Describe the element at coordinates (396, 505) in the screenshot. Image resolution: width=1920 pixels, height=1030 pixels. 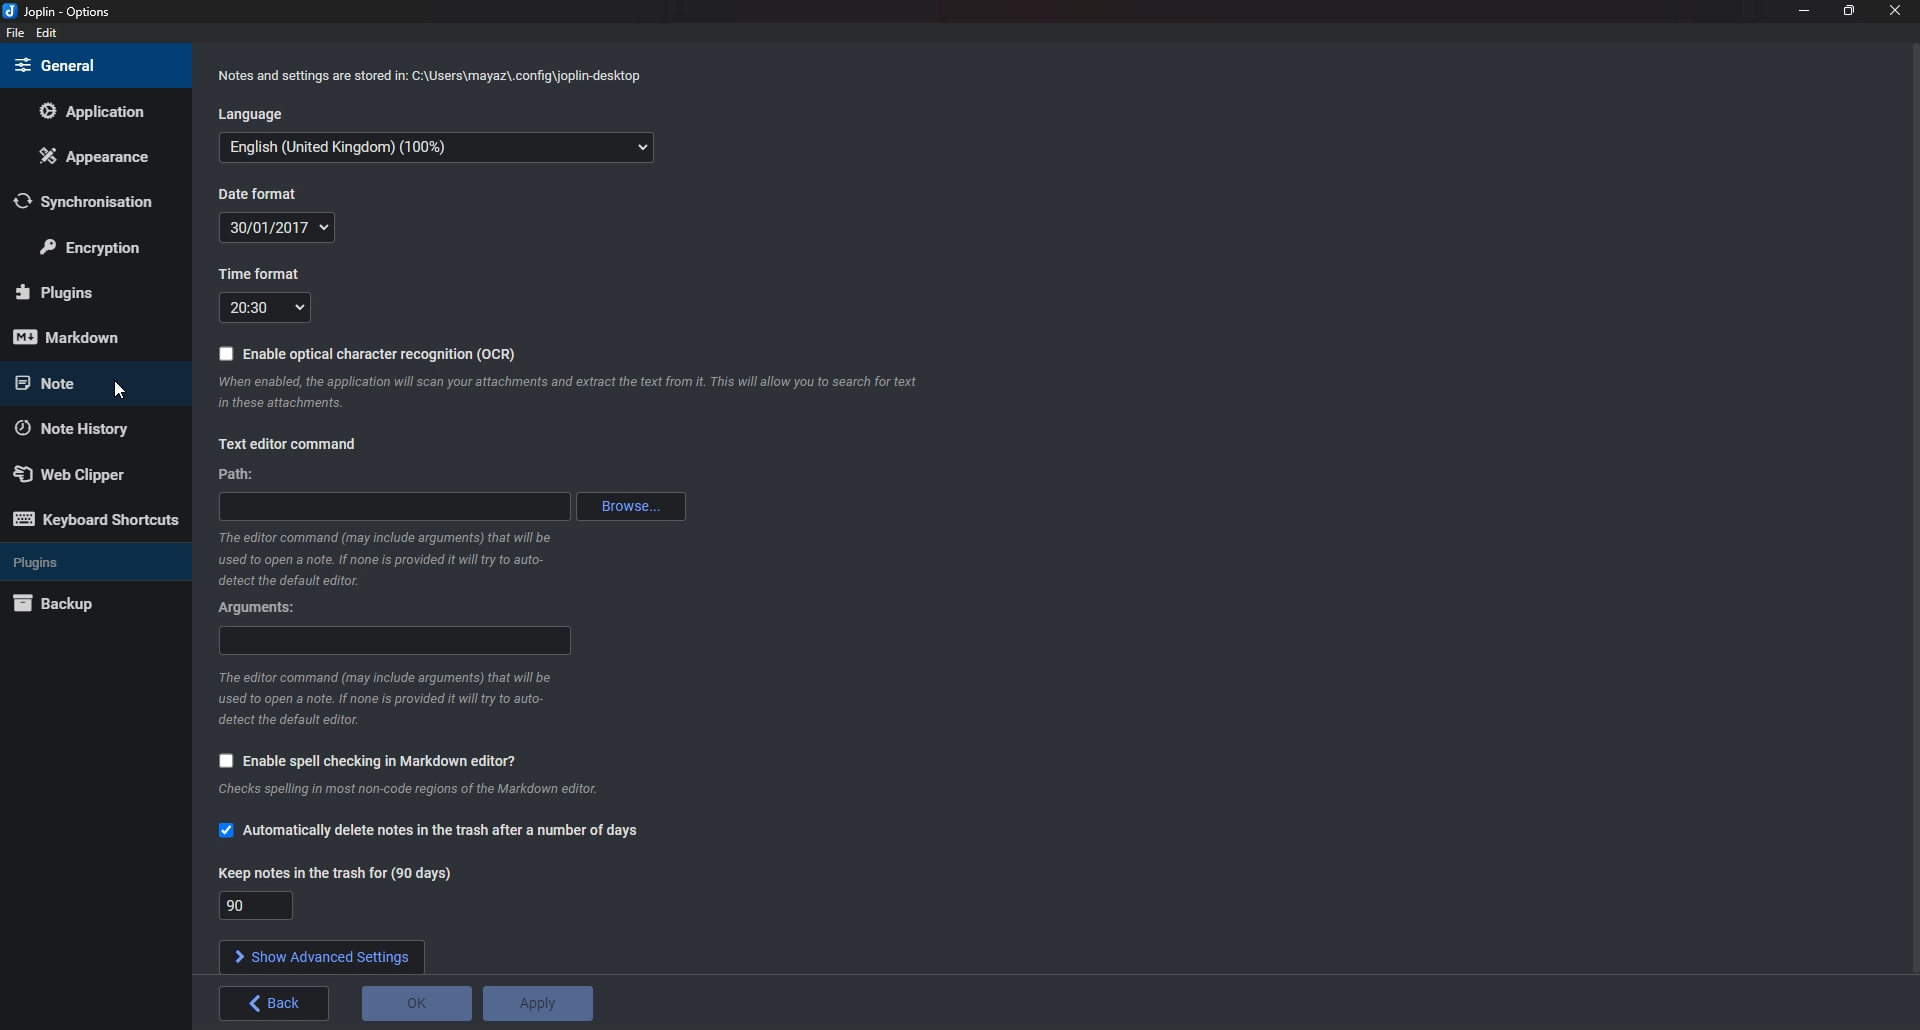
I see `path` at that location.